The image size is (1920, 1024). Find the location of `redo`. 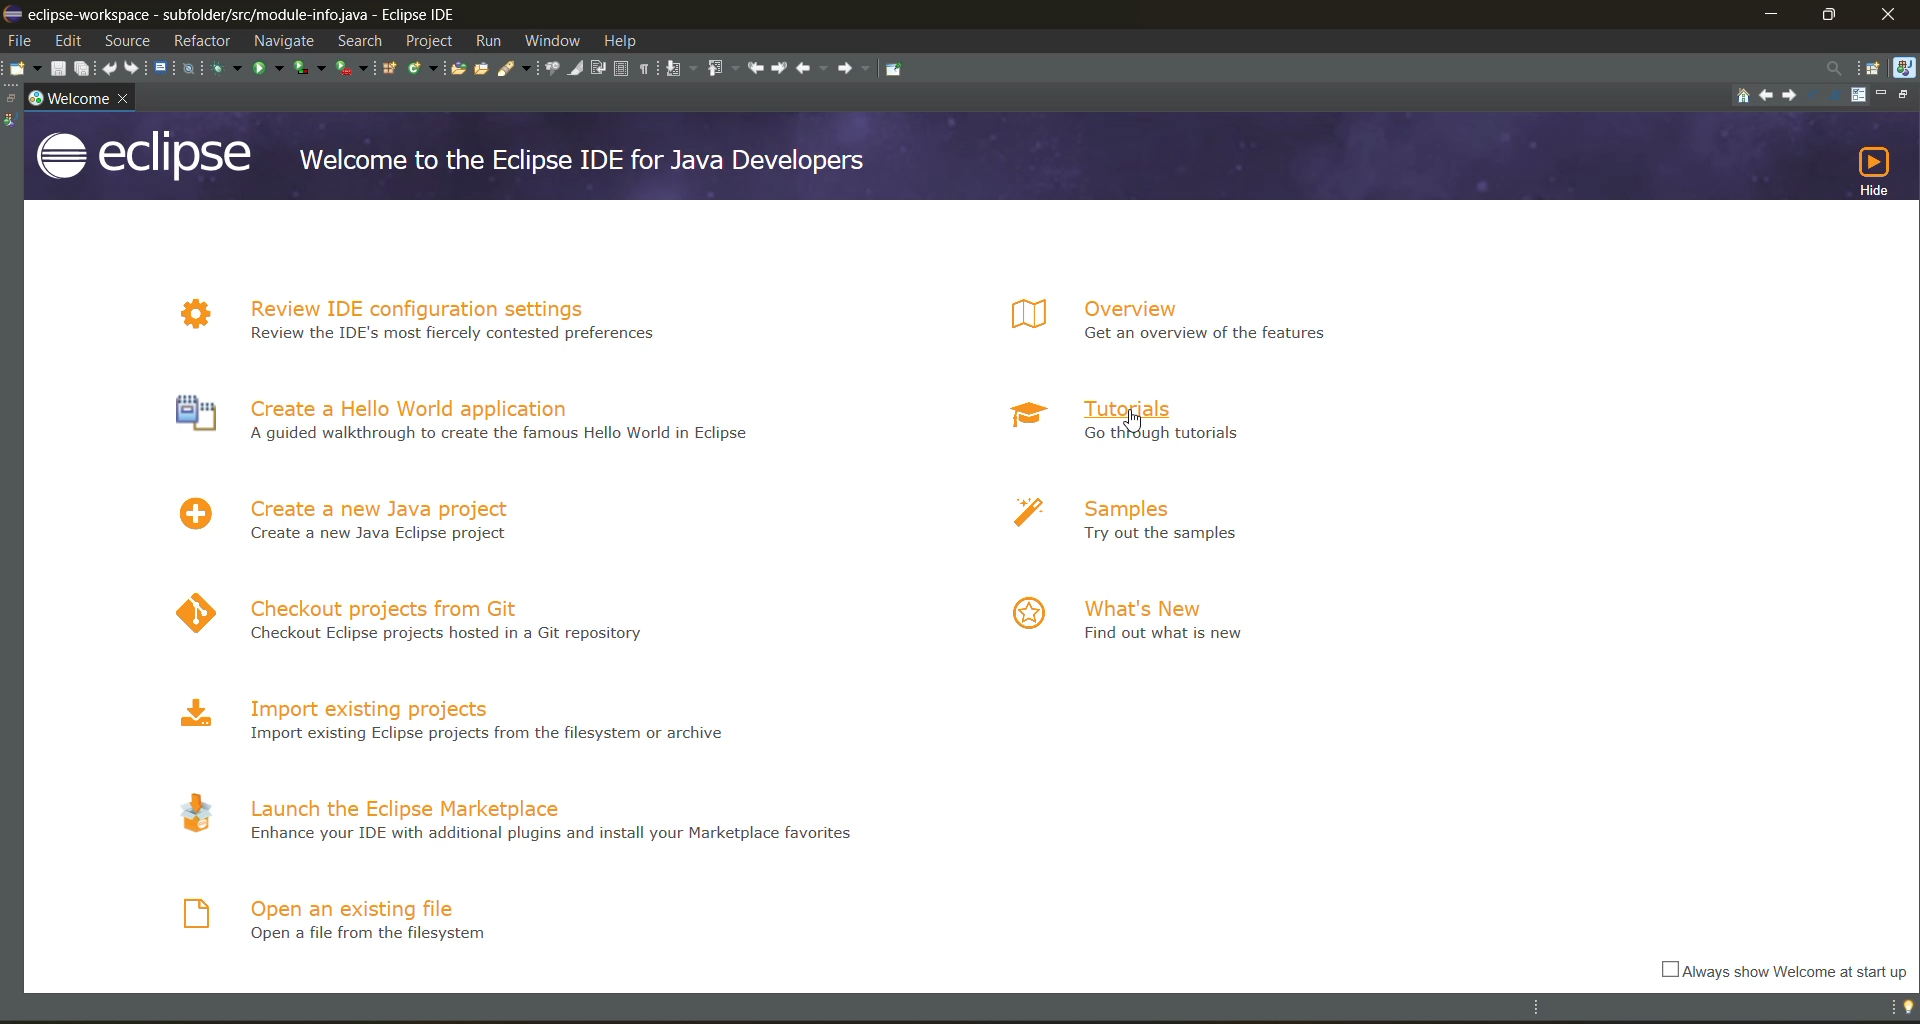

redo is located at coordinates (136, 67).